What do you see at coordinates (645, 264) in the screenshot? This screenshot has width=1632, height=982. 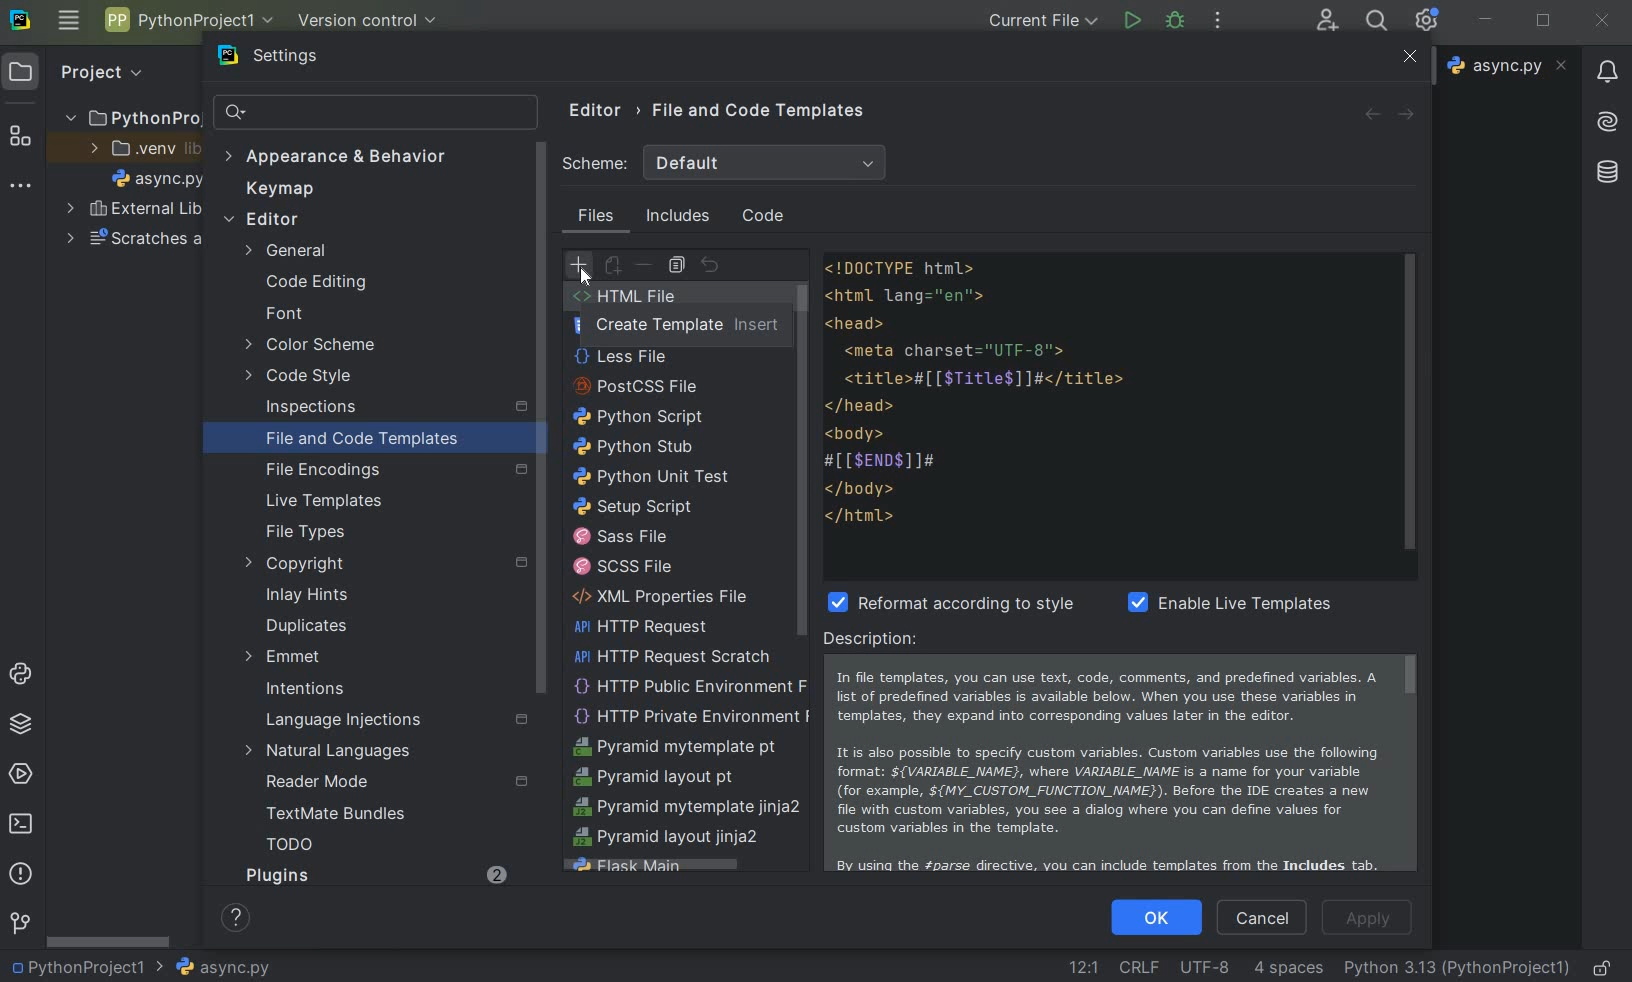 I see `remove template` at bounding box center [645, 264].